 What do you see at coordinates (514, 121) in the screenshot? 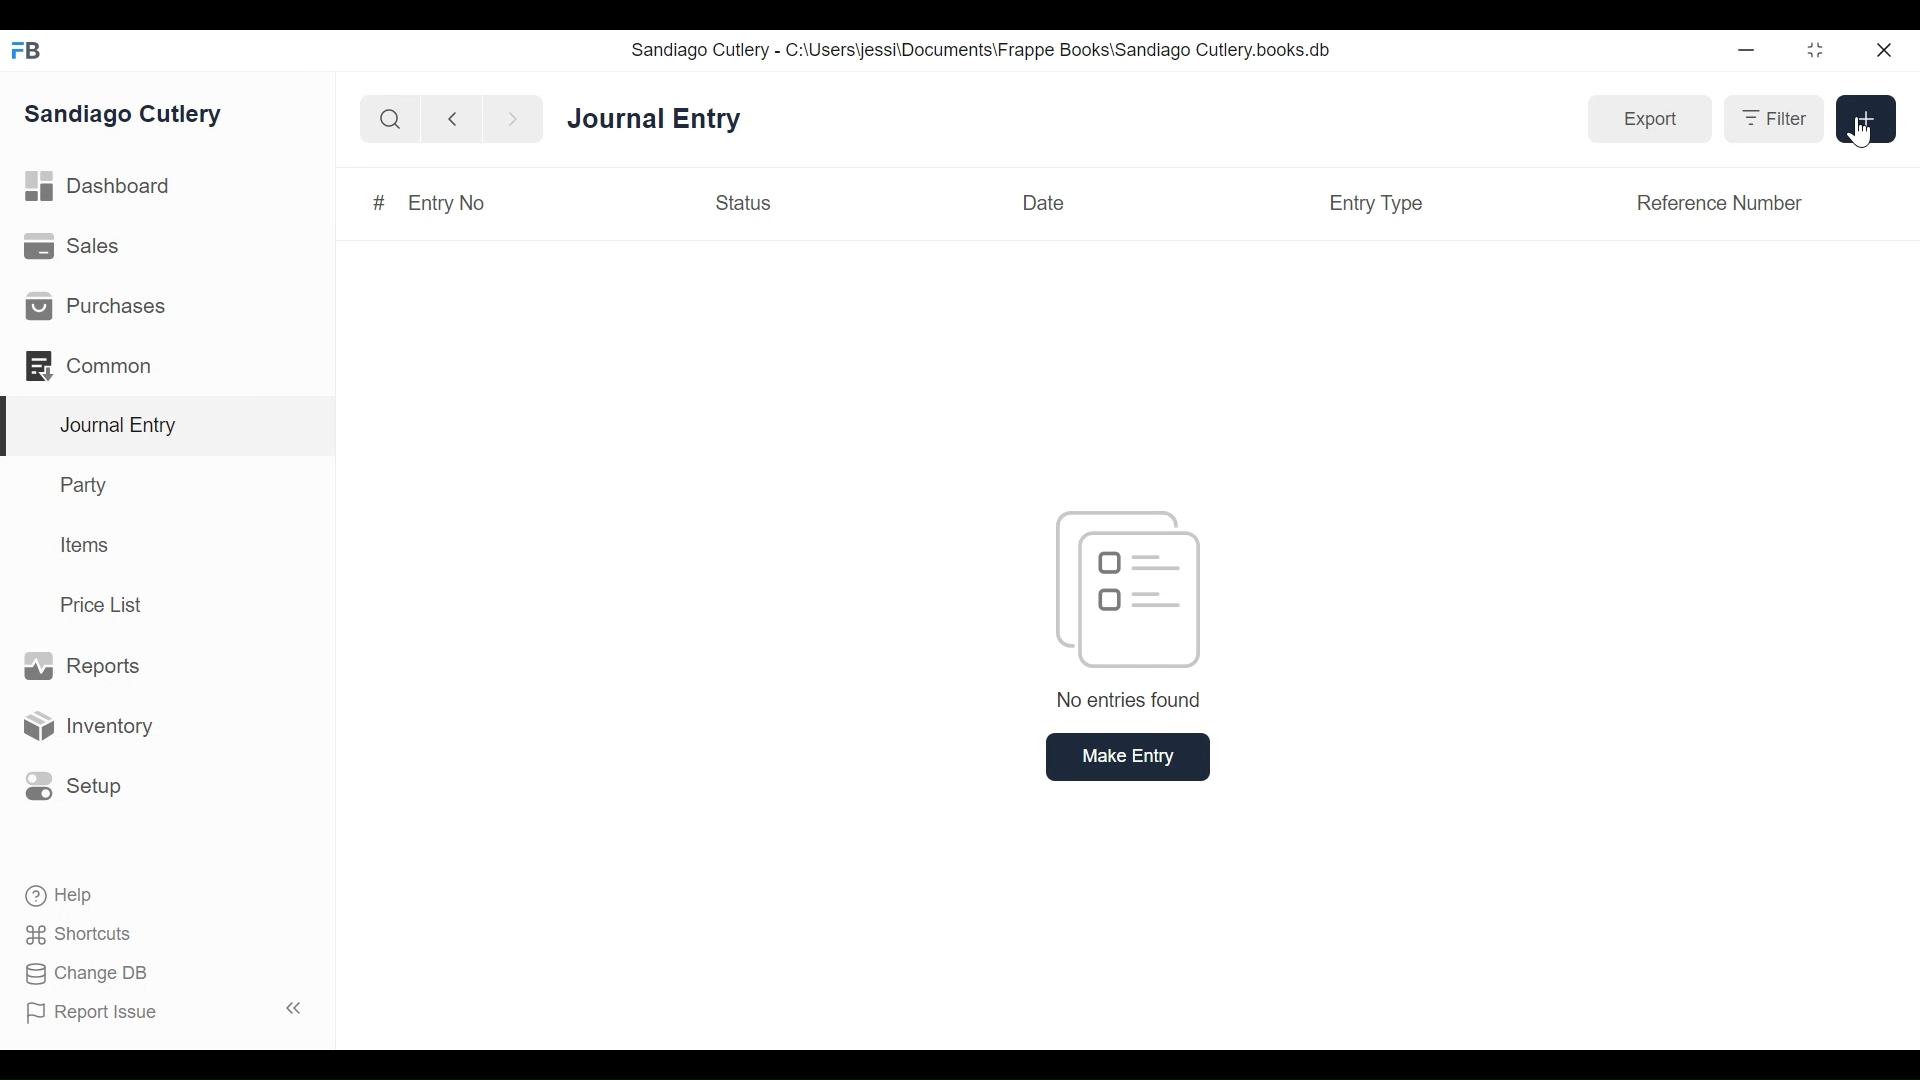
I see `Navigate Forward` at bounding box center [514, 121].